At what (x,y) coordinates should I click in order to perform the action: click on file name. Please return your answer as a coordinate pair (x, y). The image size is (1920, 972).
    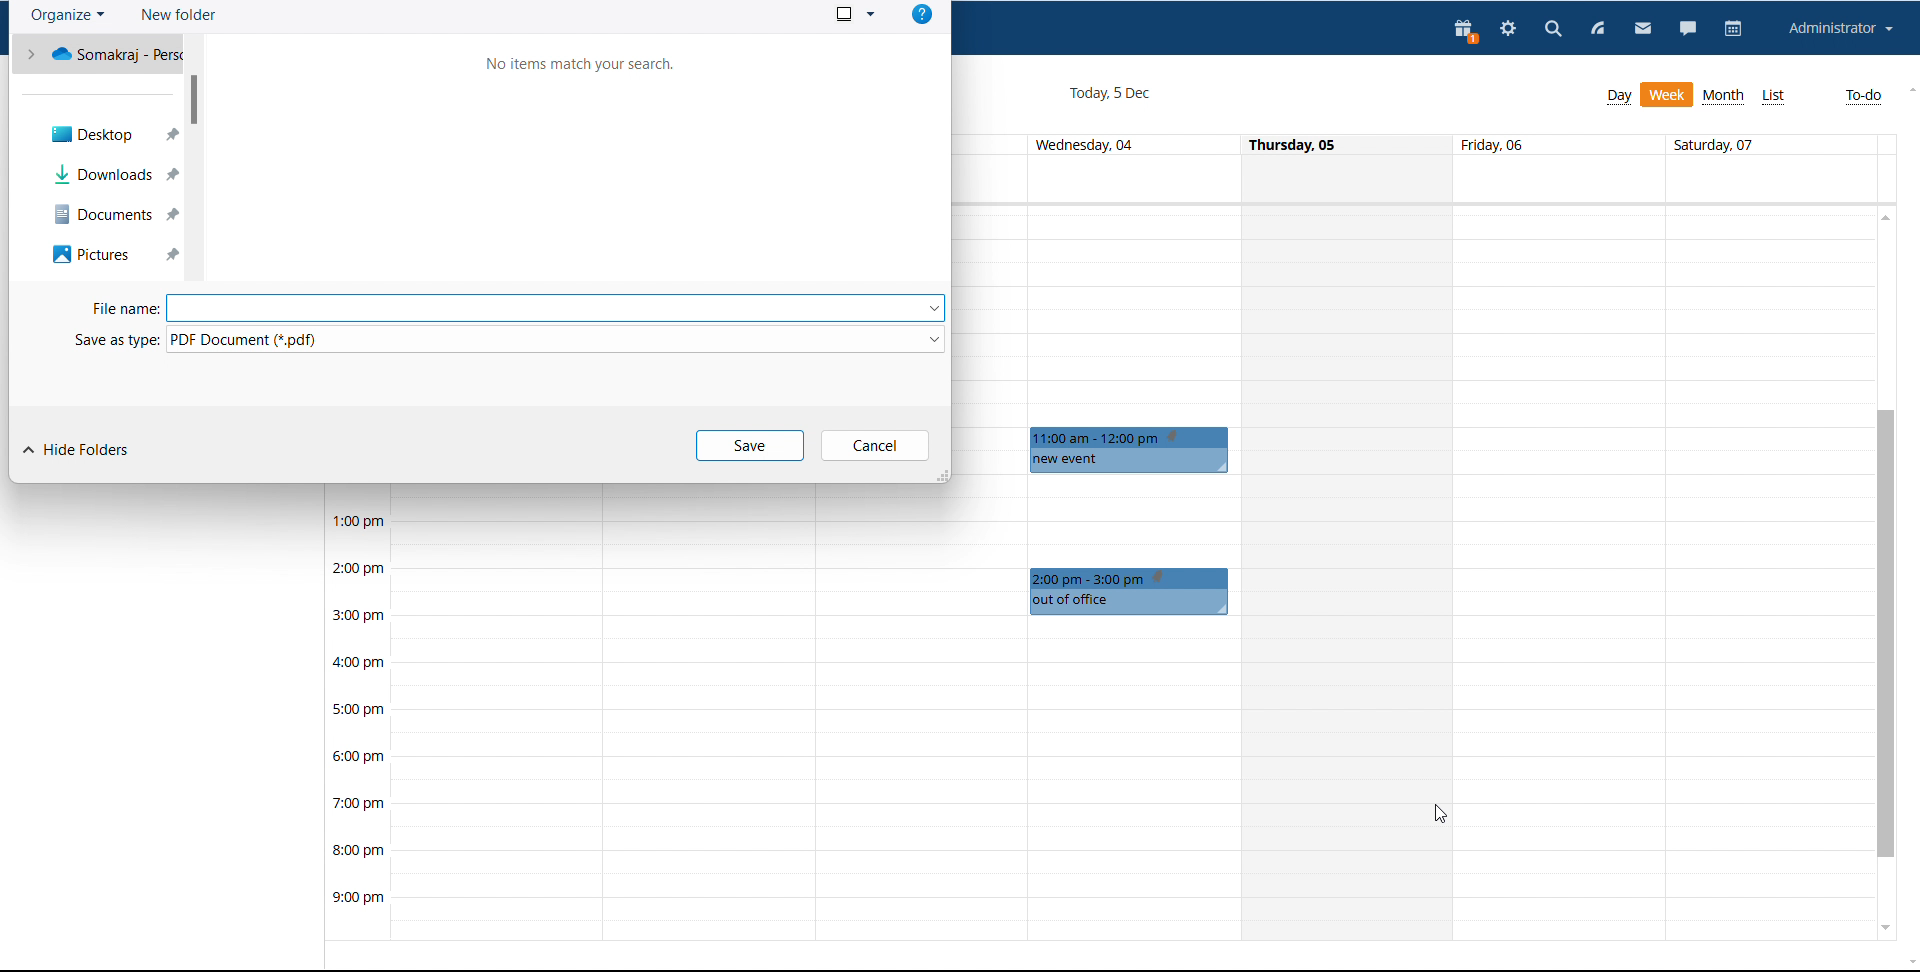
    Looking at the image, I should click on (509, 308).